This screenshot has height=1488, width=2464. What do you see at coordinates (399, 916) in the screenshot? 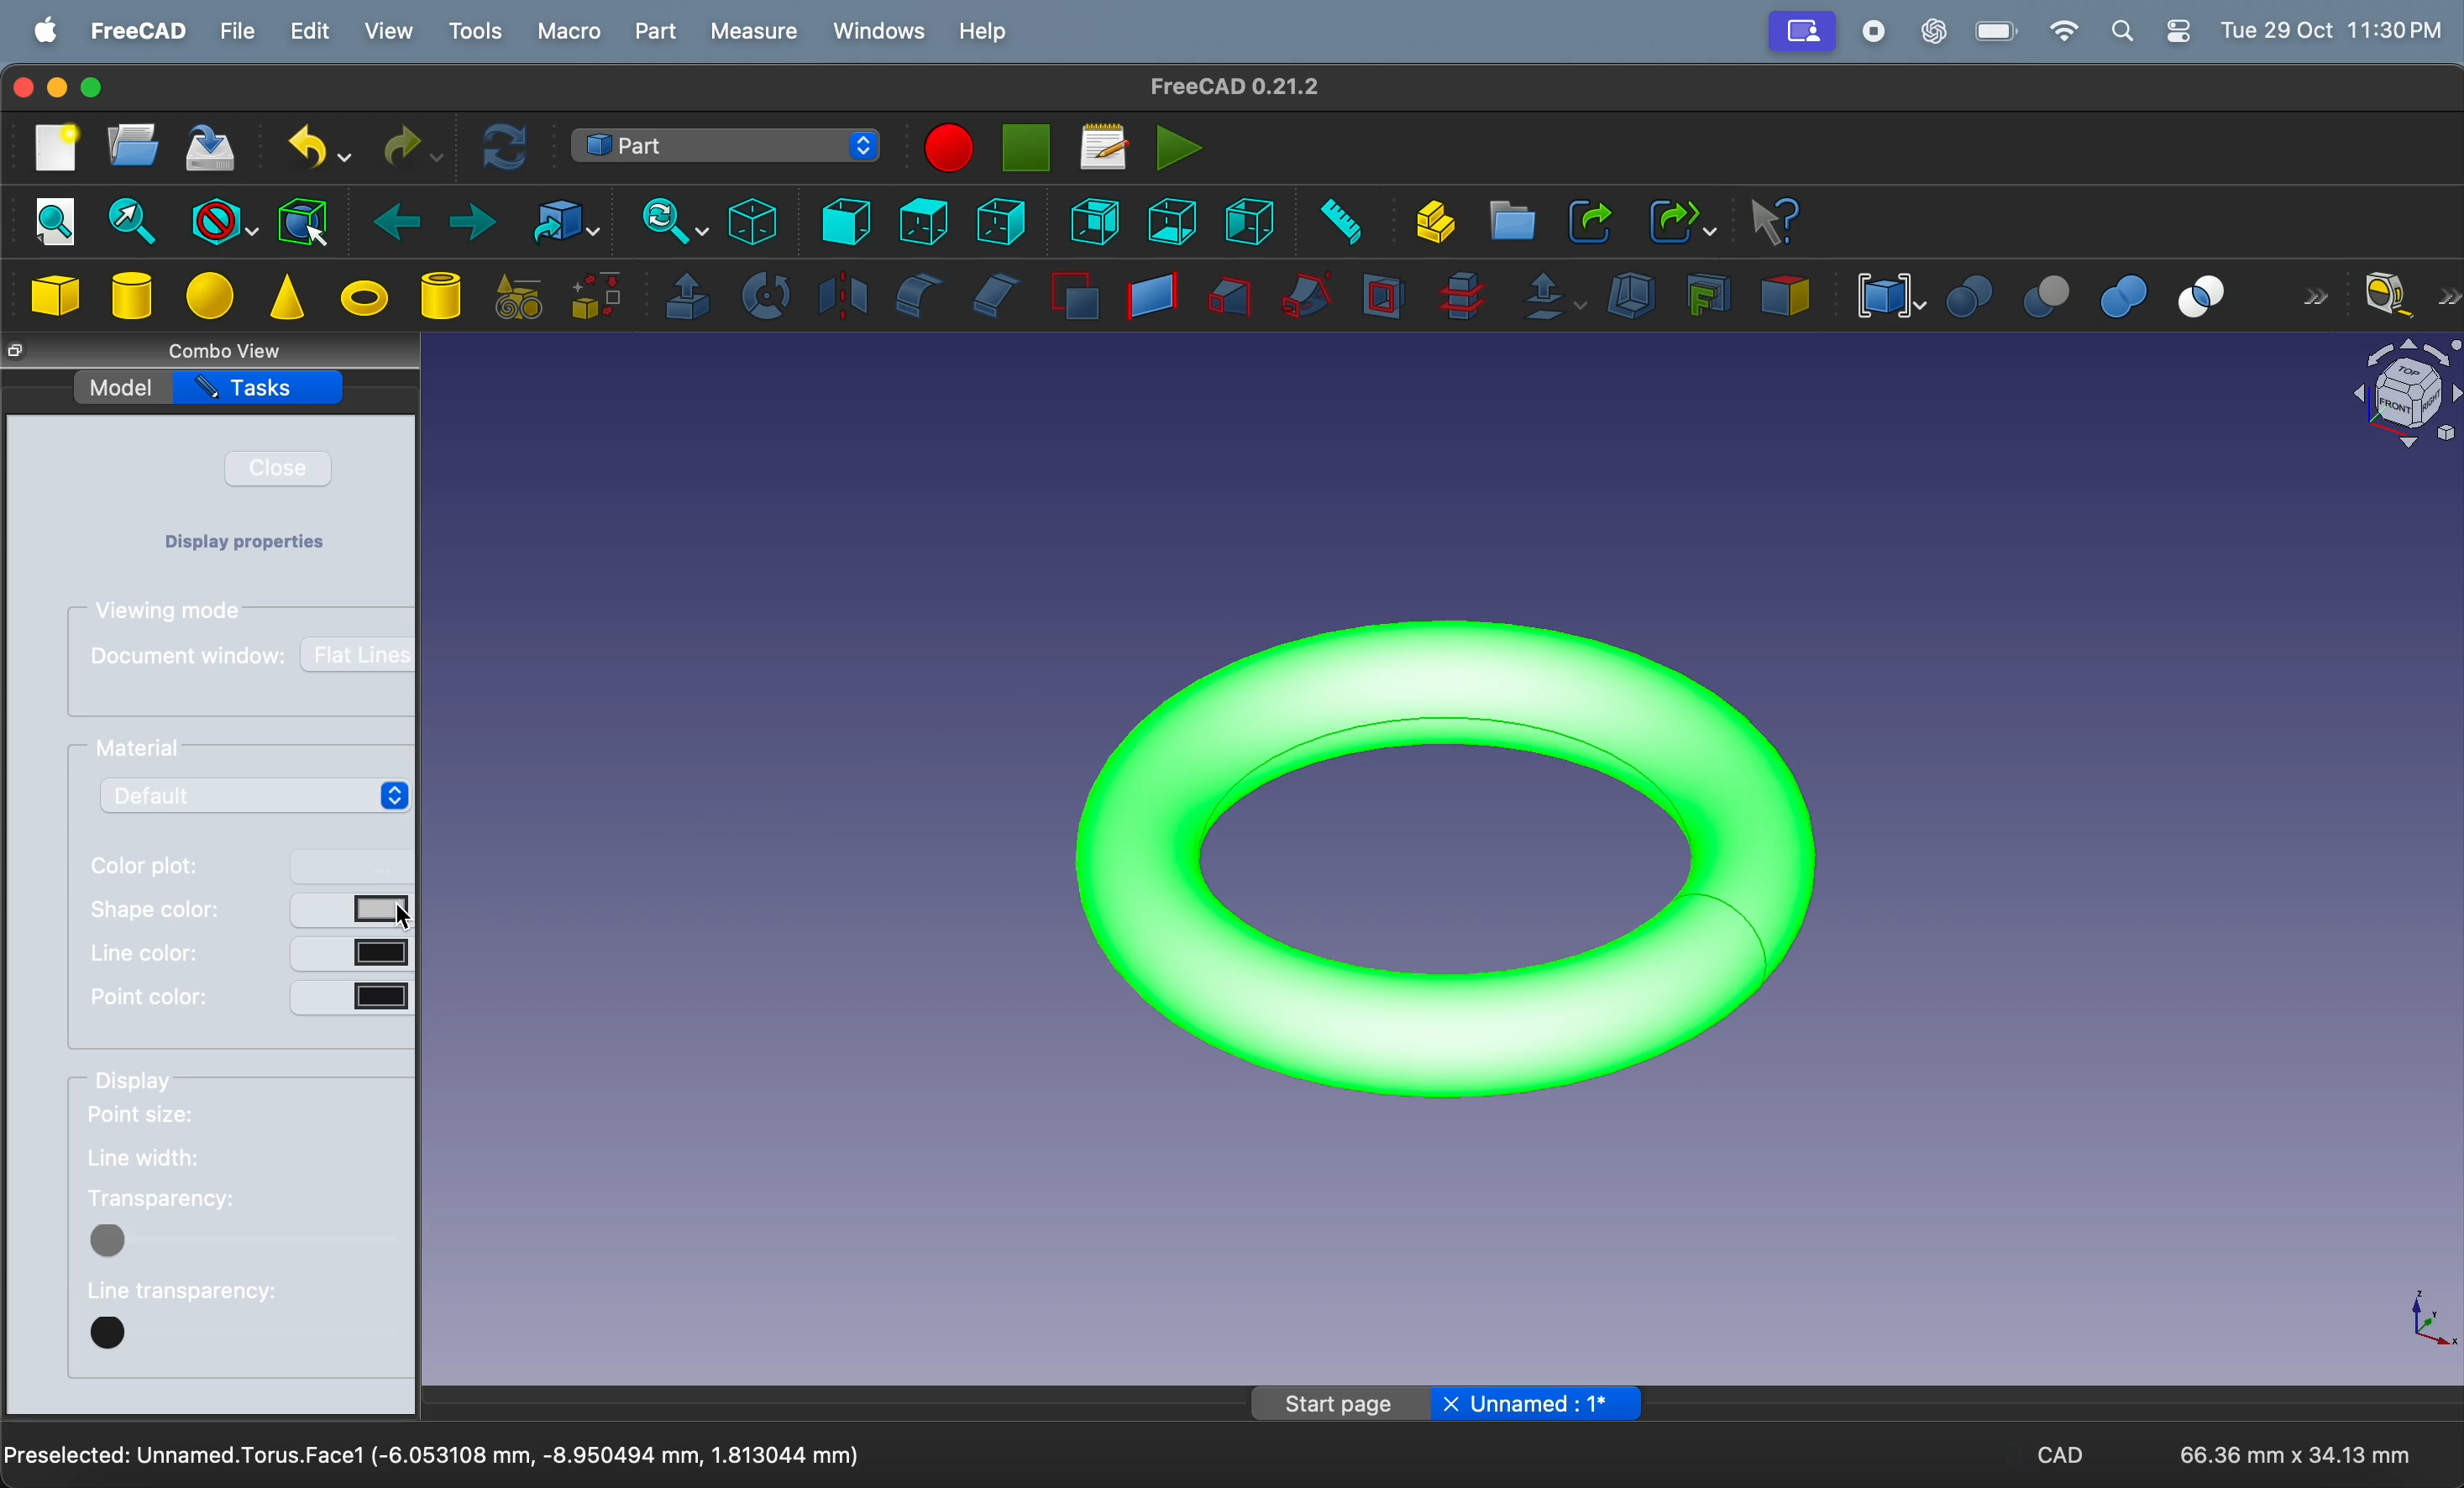
I see `cursor` at bounding box center [399, 916].